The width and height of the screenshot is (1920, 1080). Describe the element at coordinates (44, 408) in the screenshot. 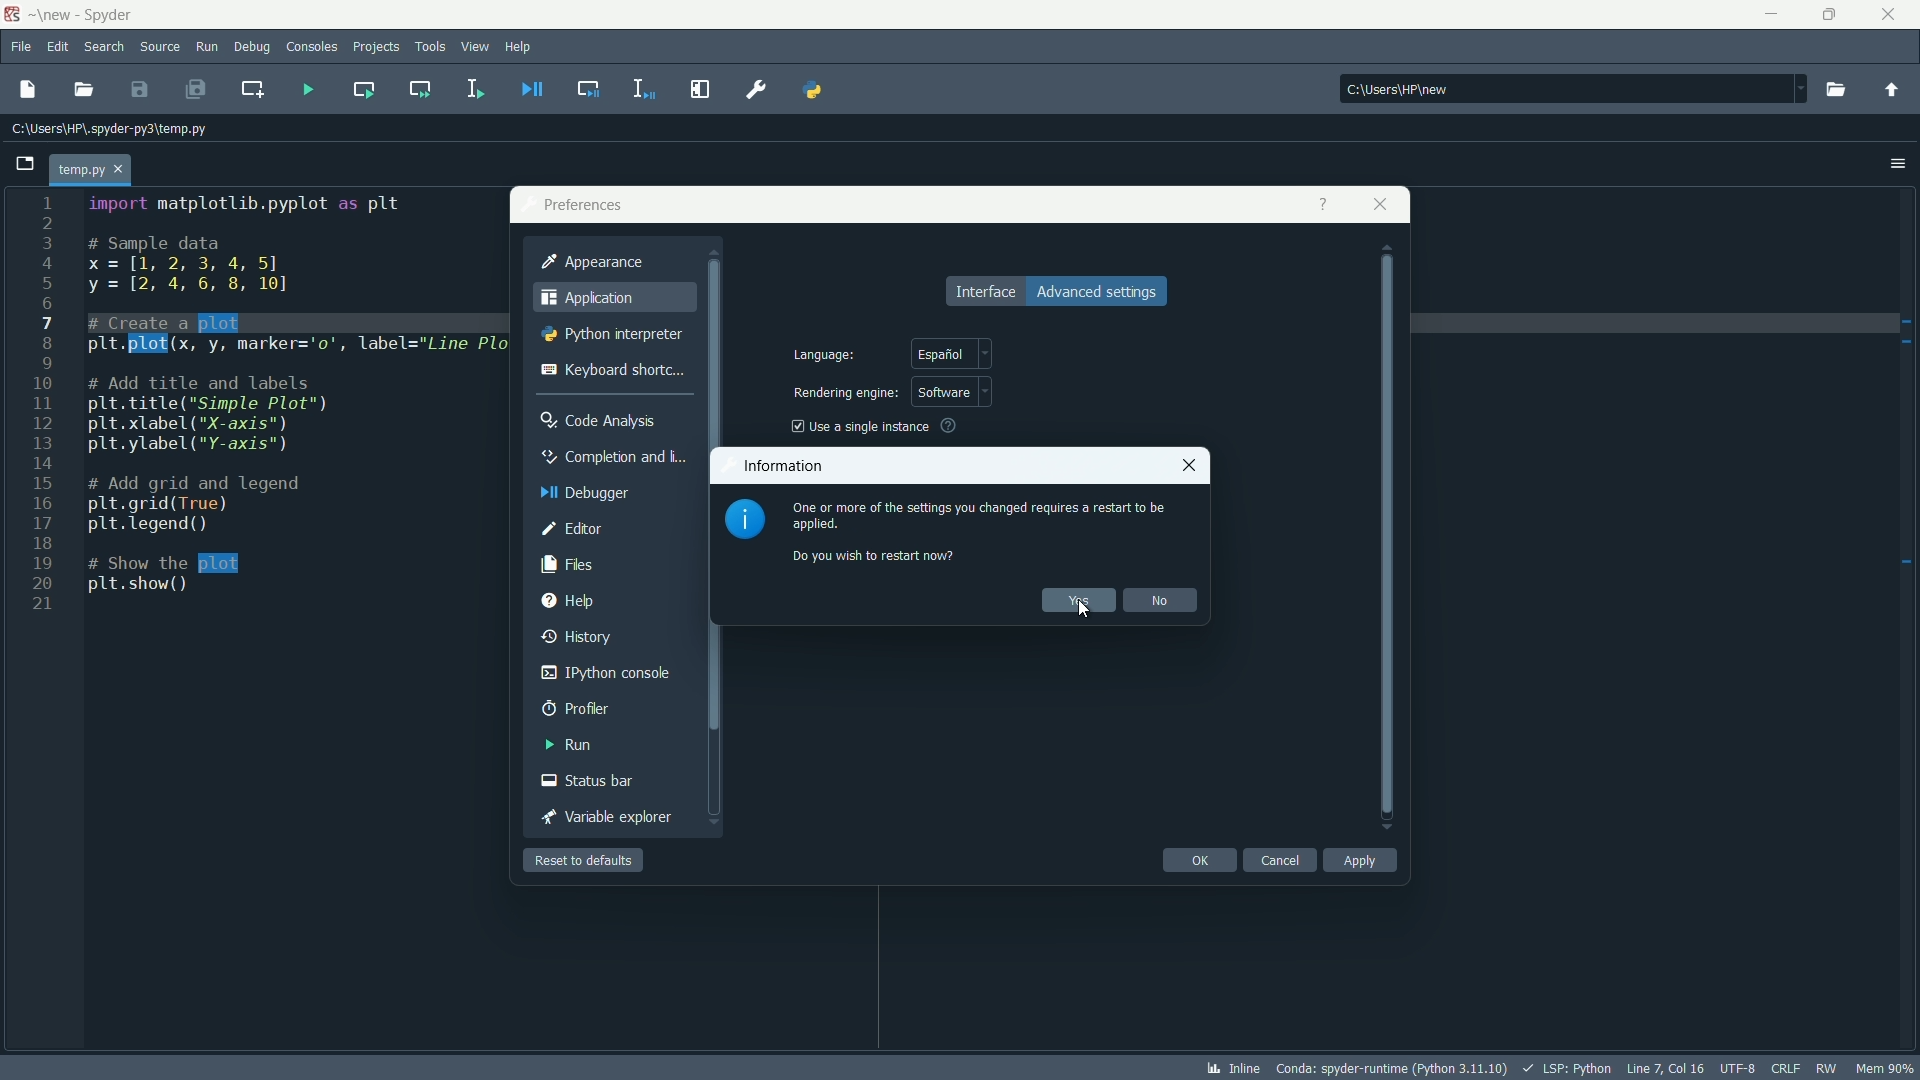

I see `line numbers` at that location.